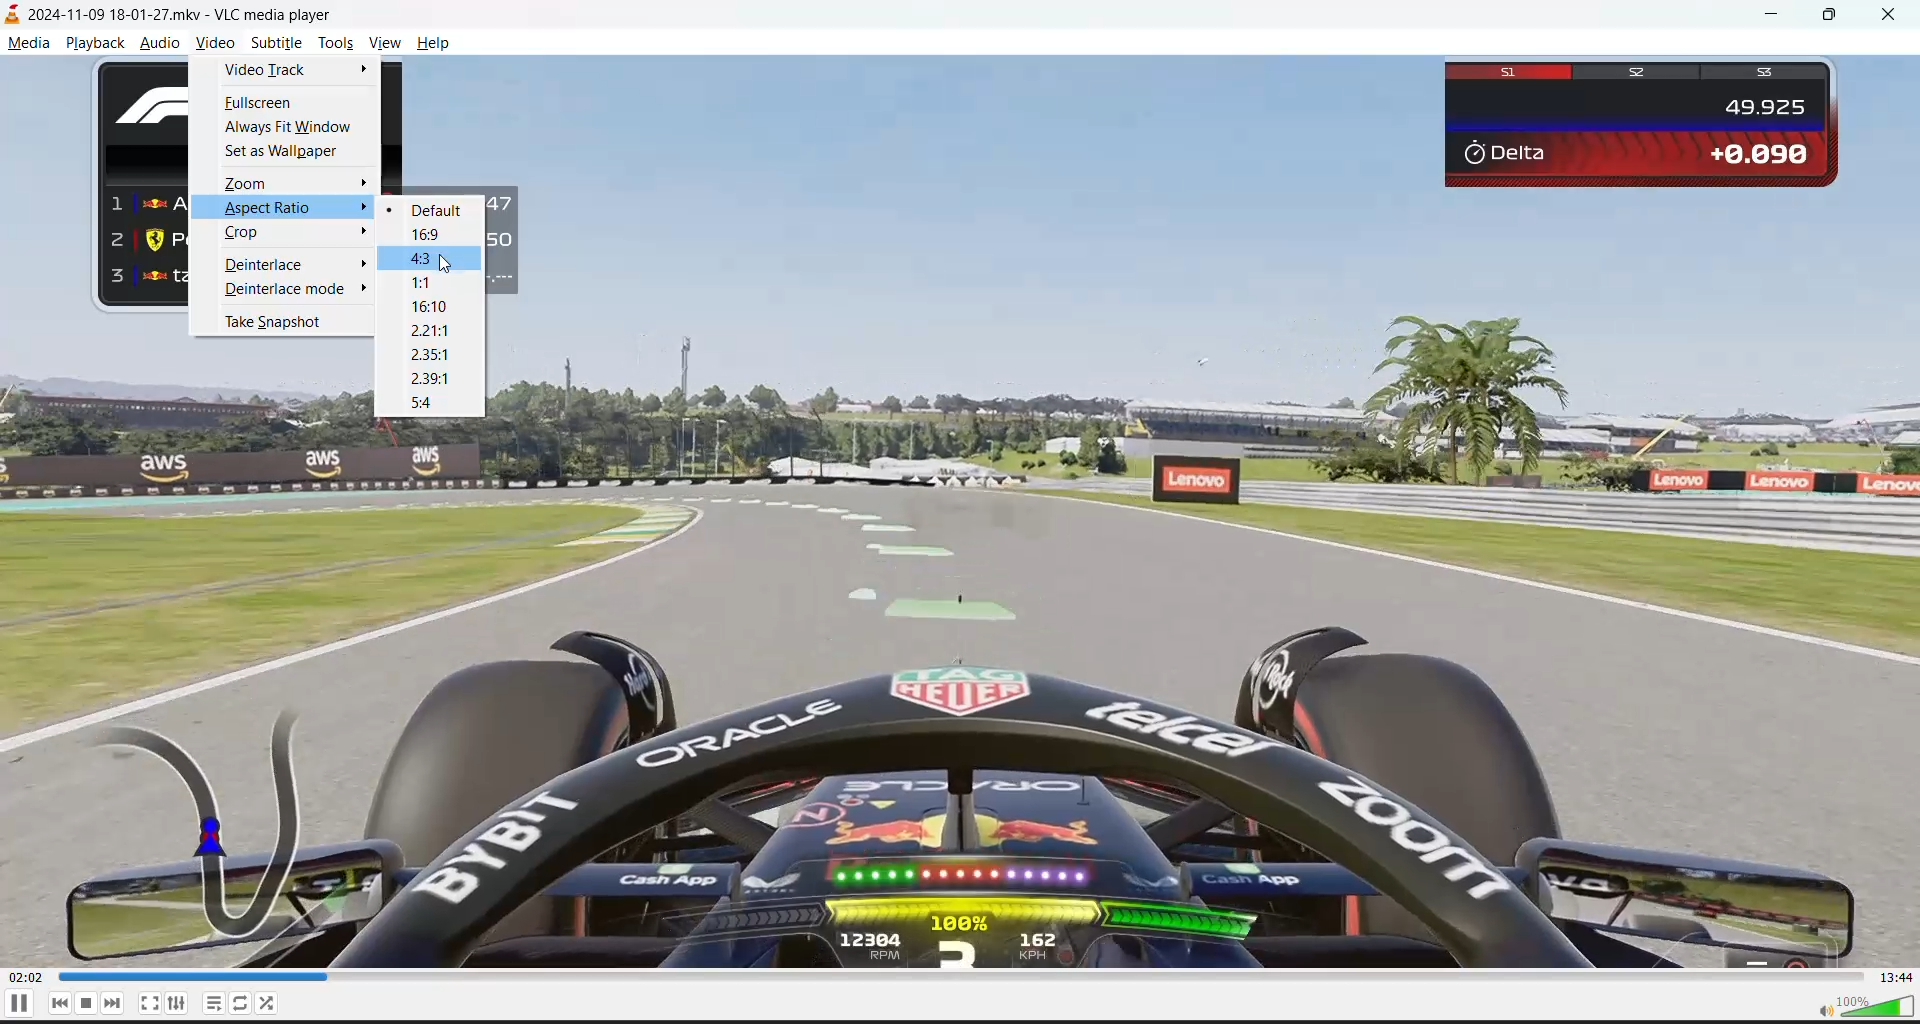 Image resolution: width=1920 pixels, height=1024 pixels. Describe the element at coordinates (267, 266) in the screenshot. I see `deinterlace` at that location.